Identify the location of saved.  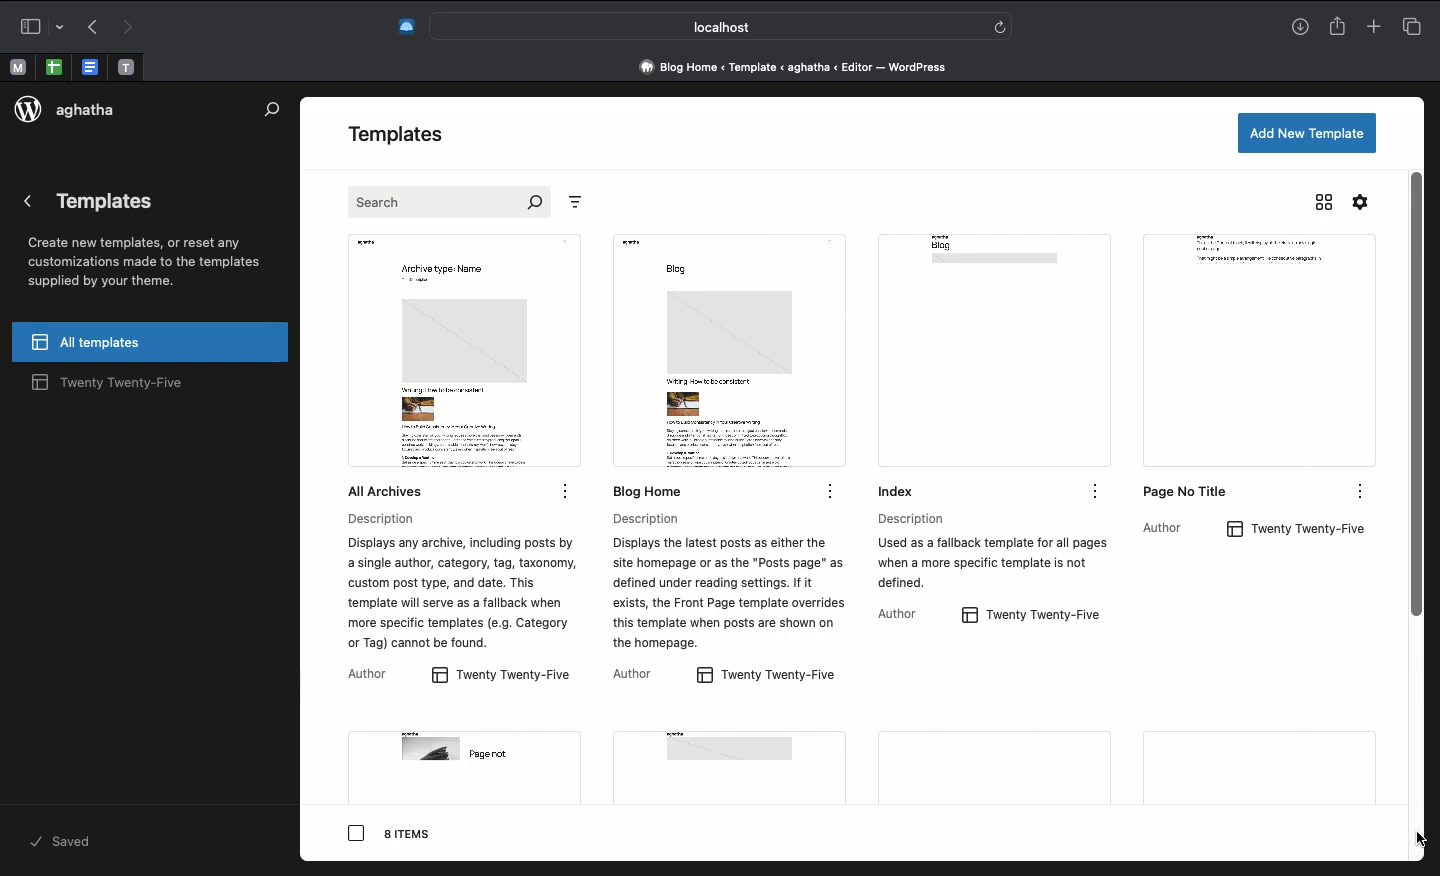
(71, 840).